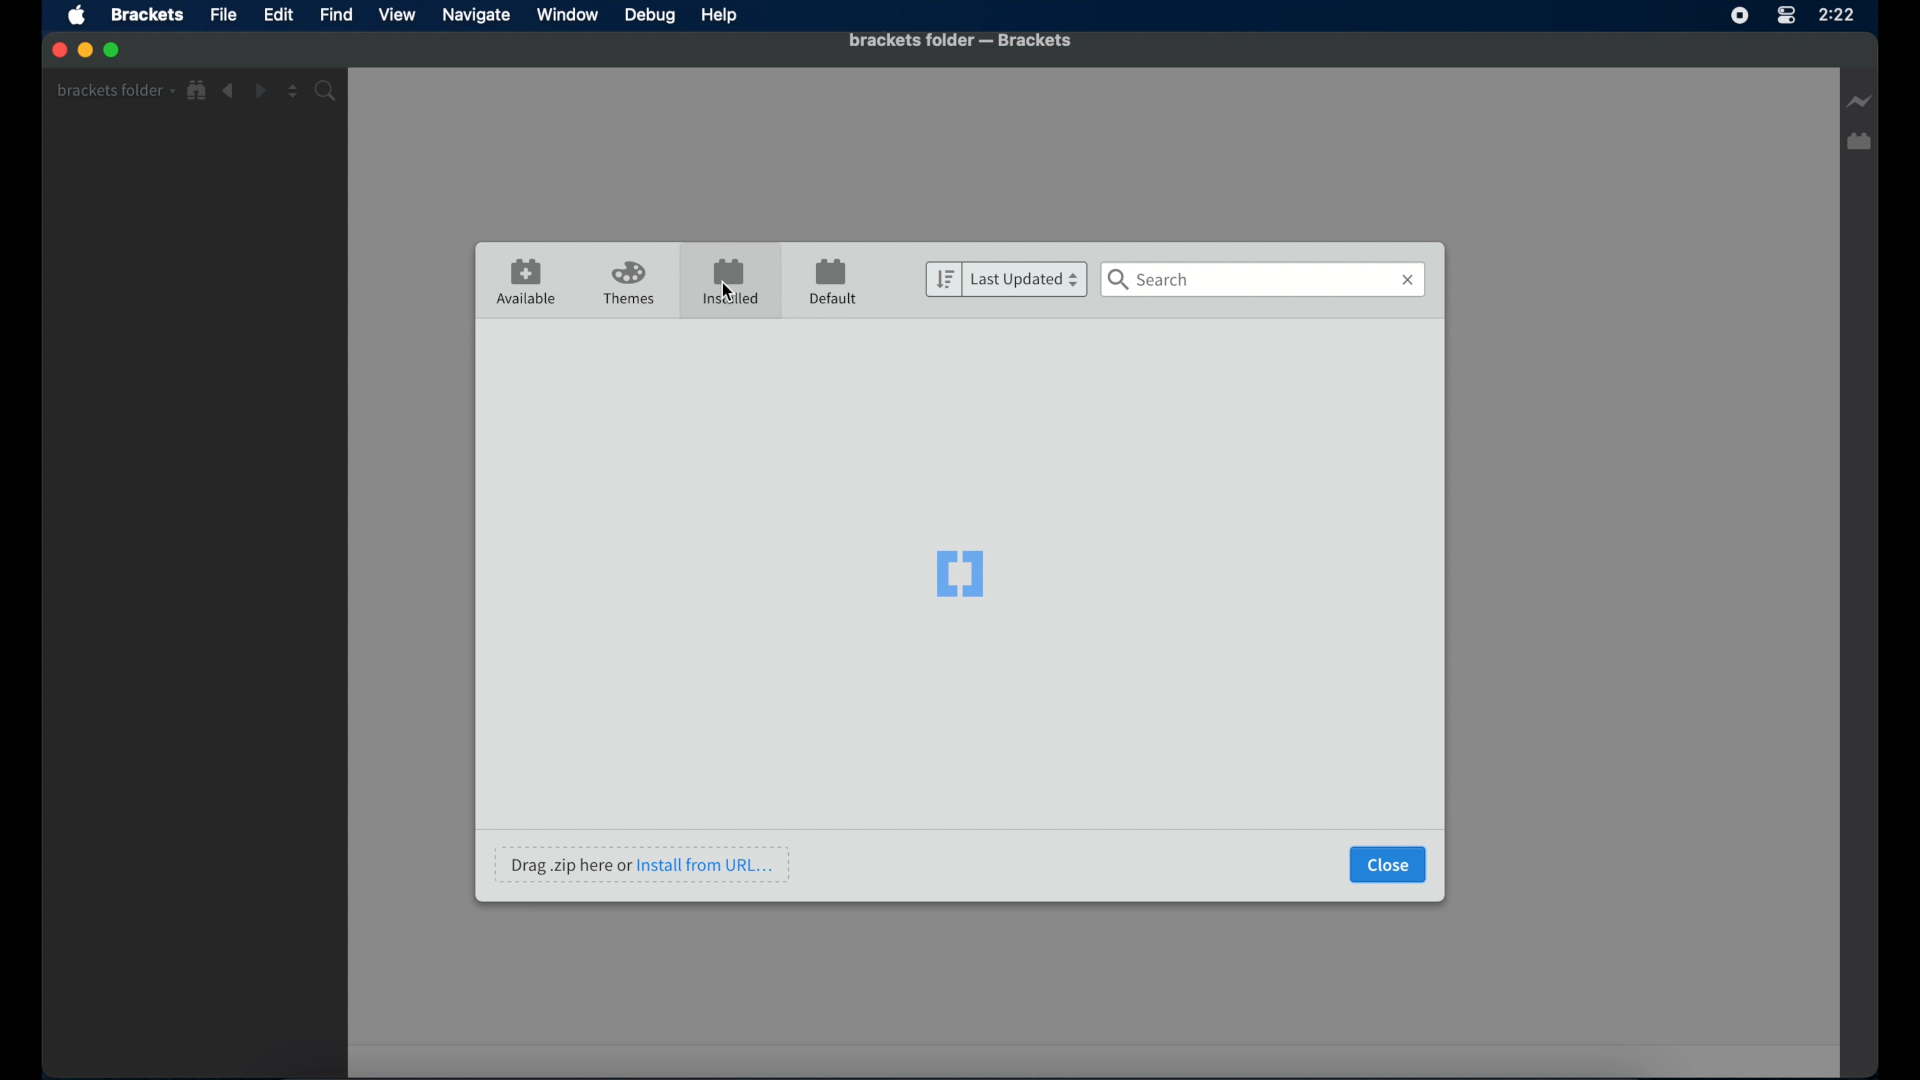  What do you see at coordinates (729, 280) in the screenshot?
I see `installed highlighted` at bounding box center [729, 280].